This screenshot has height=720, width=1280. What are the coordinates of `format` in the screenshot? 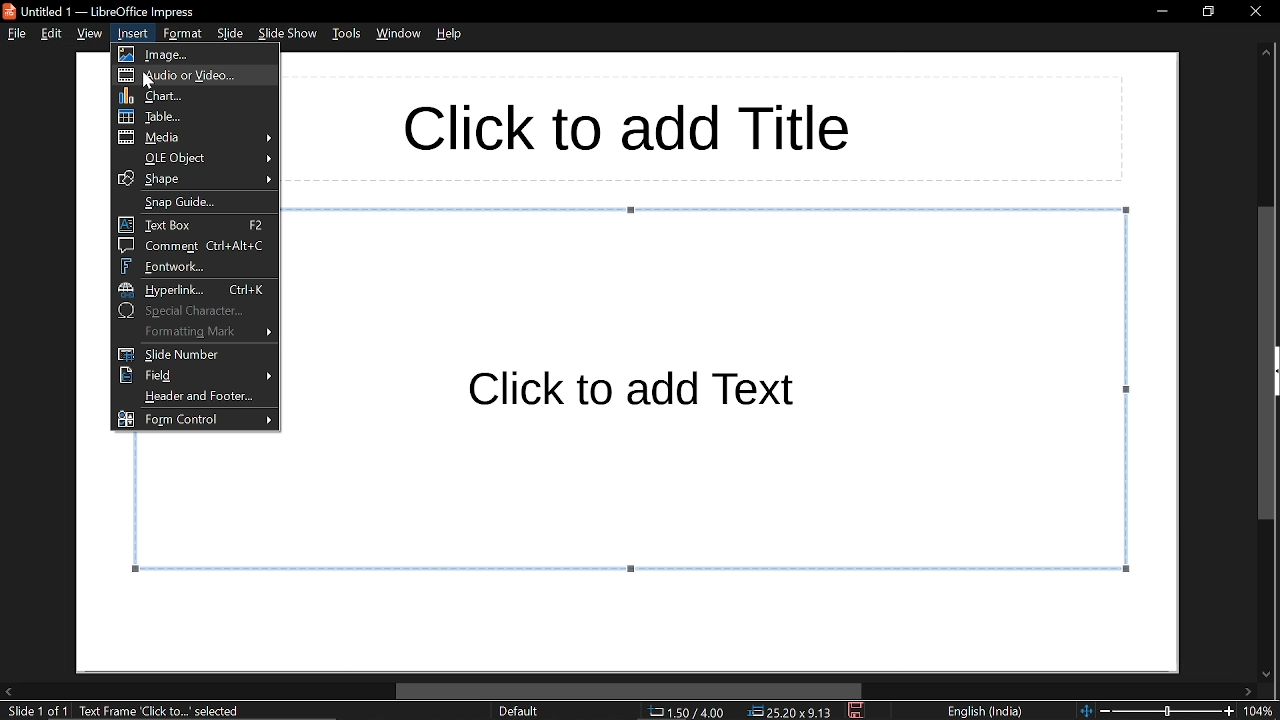 It's located at (182, 32).